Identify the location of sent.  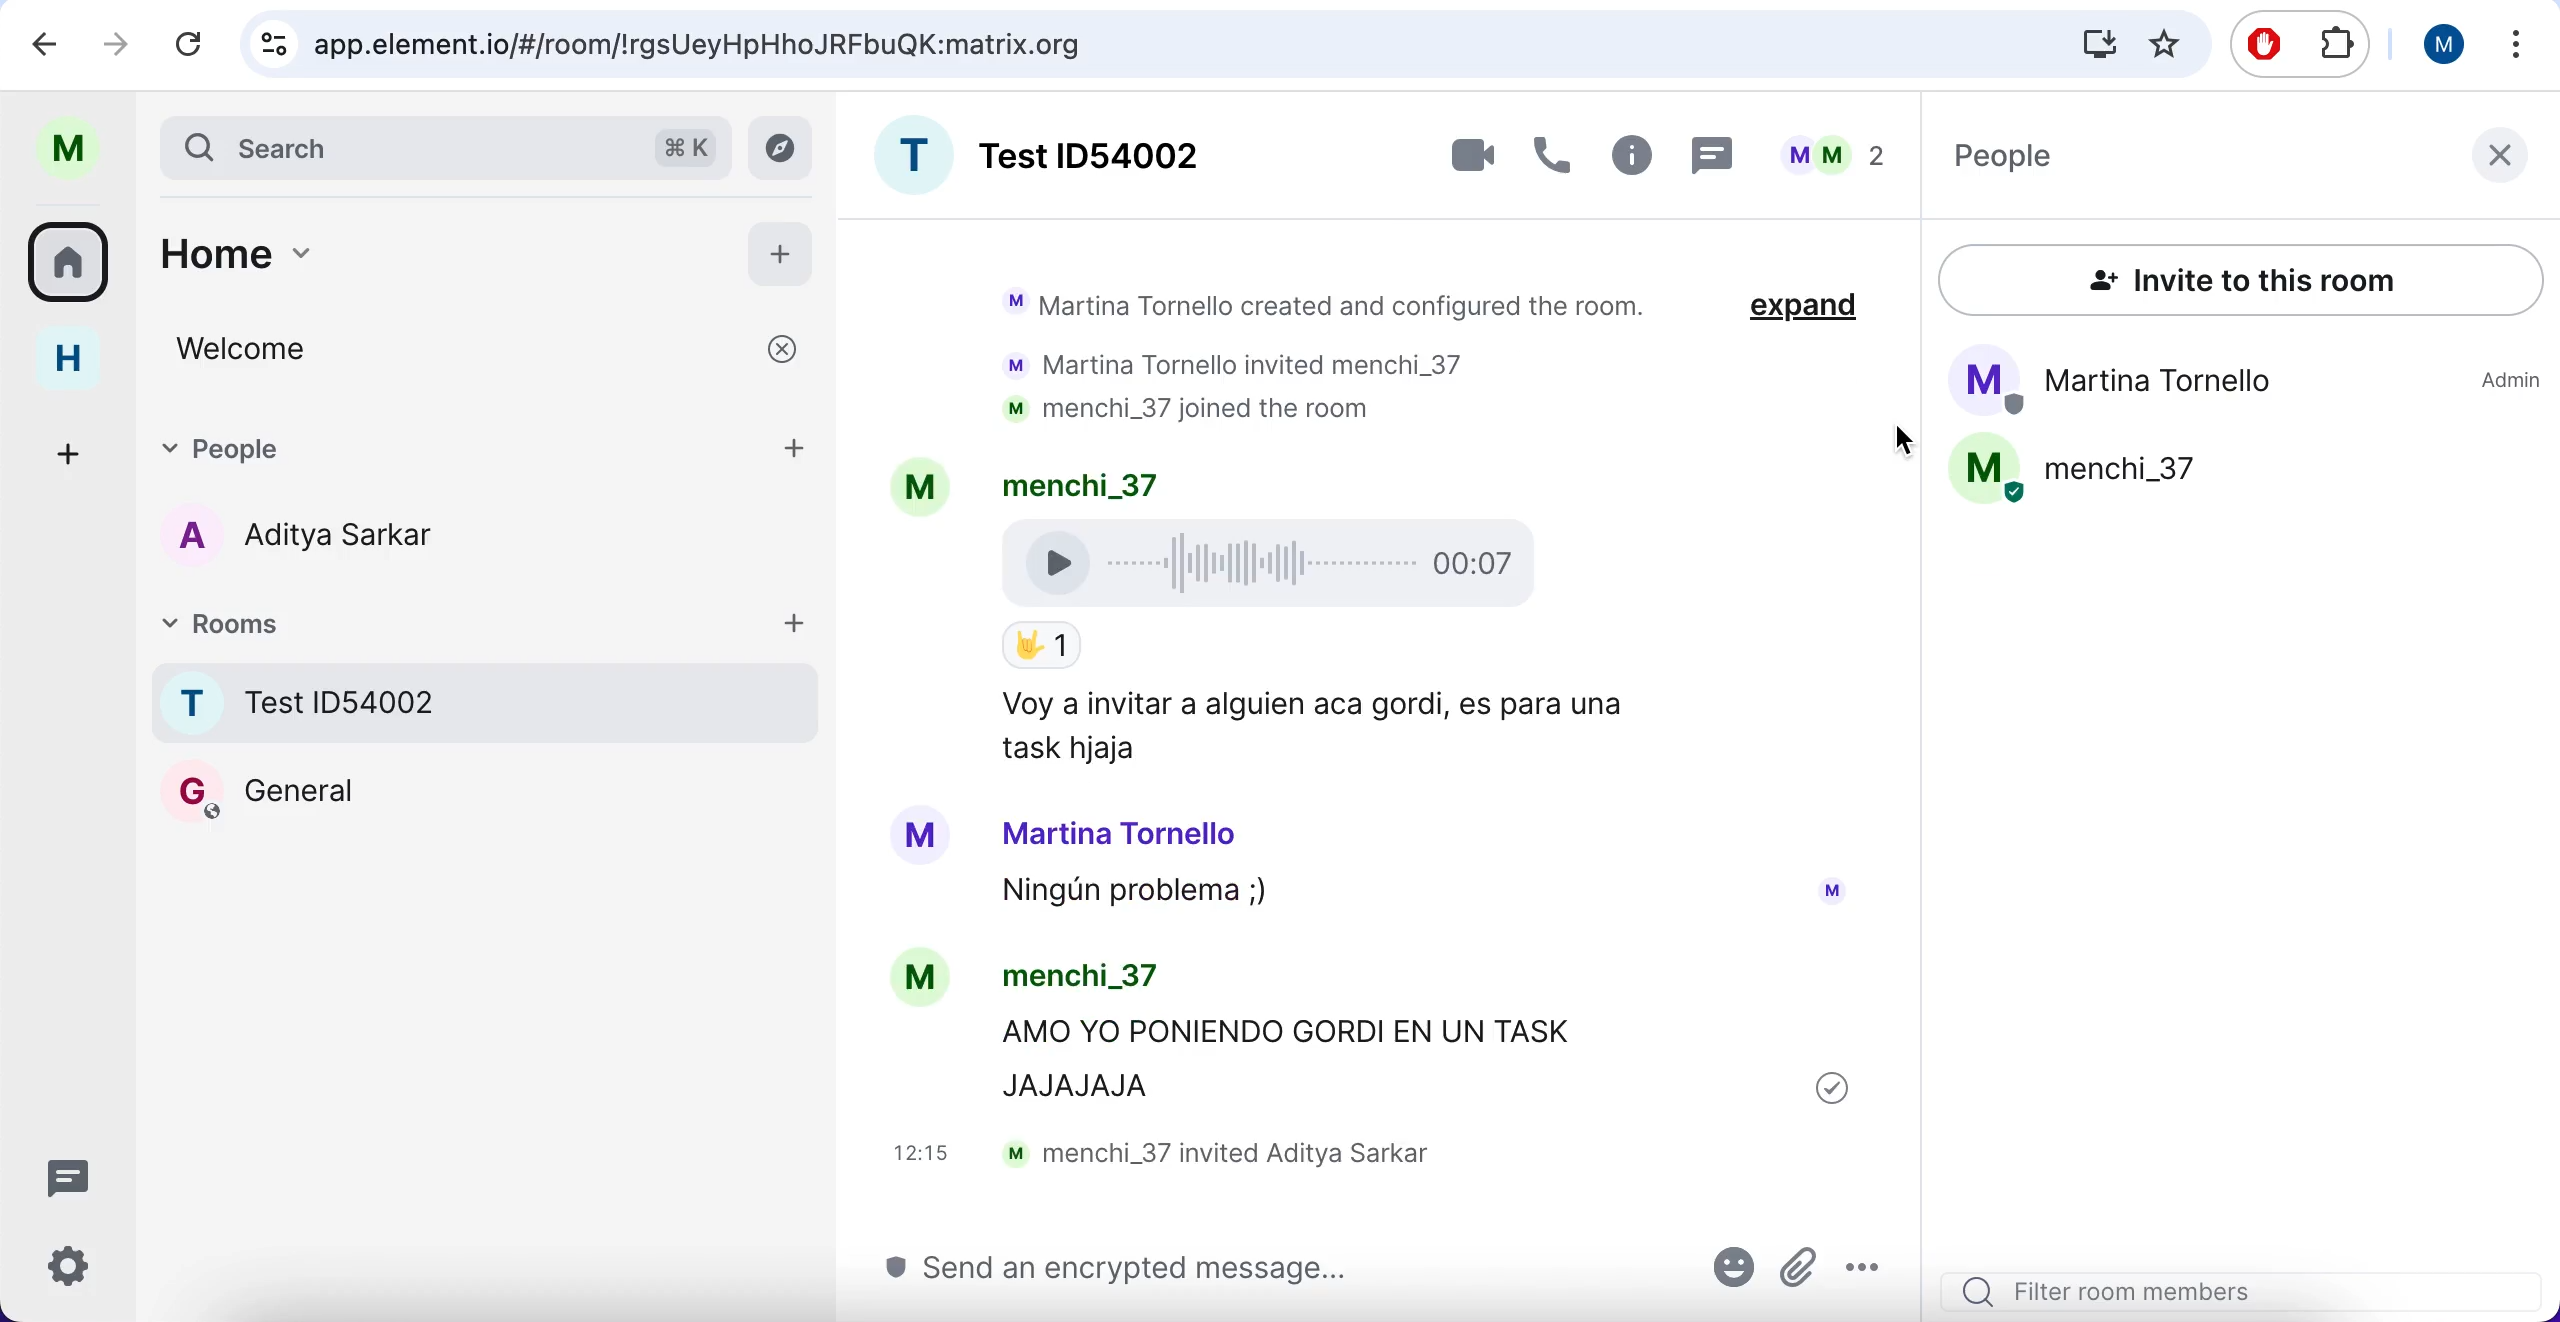
(1830, 1091).